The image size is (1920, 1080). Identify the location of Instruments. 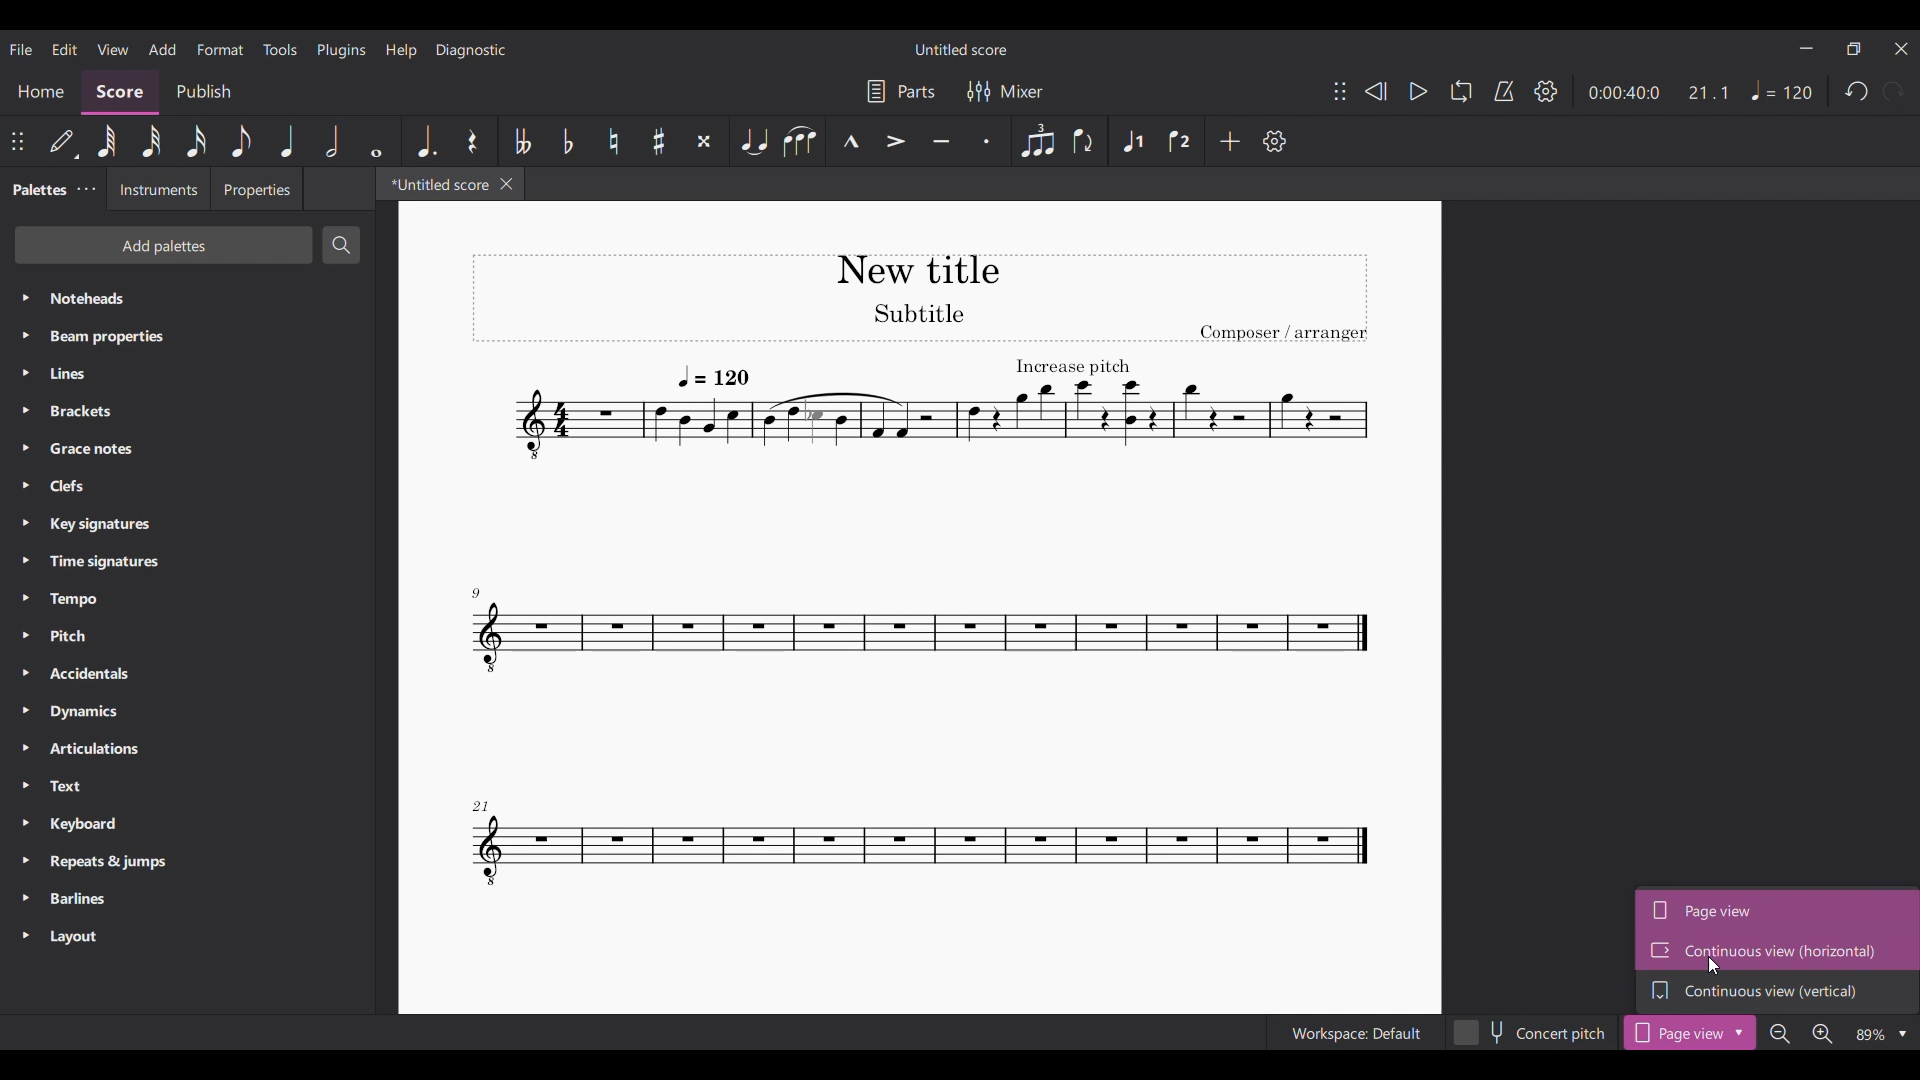
(156, 189).